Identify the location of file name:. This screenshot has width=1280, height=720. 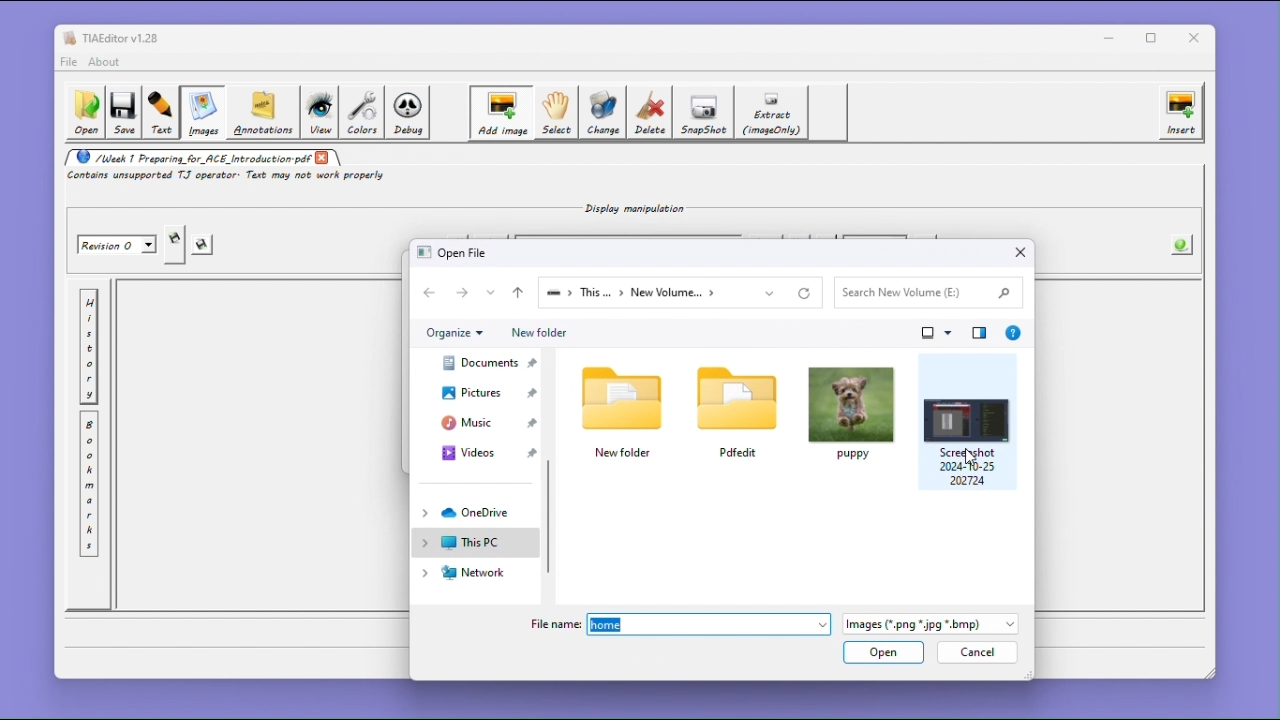
(554, 623).